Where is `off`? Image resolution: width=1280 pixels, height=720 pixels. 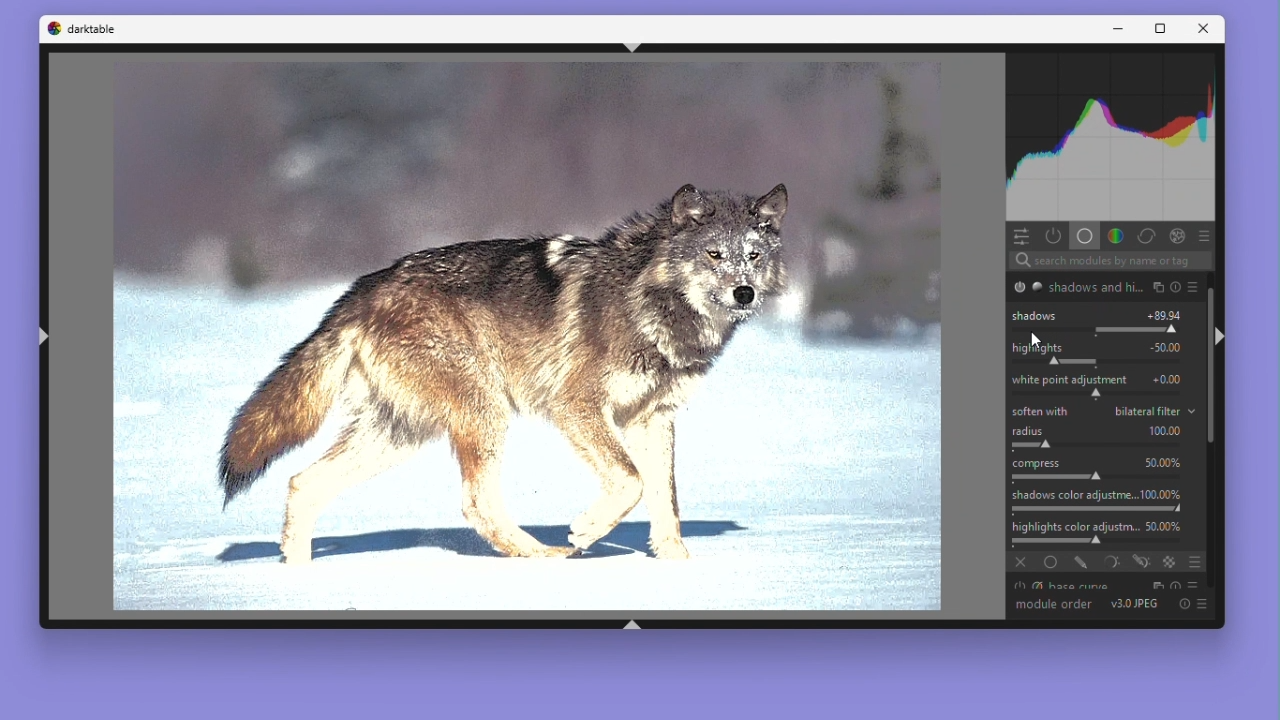
off is located at coordinates (1020, 561).